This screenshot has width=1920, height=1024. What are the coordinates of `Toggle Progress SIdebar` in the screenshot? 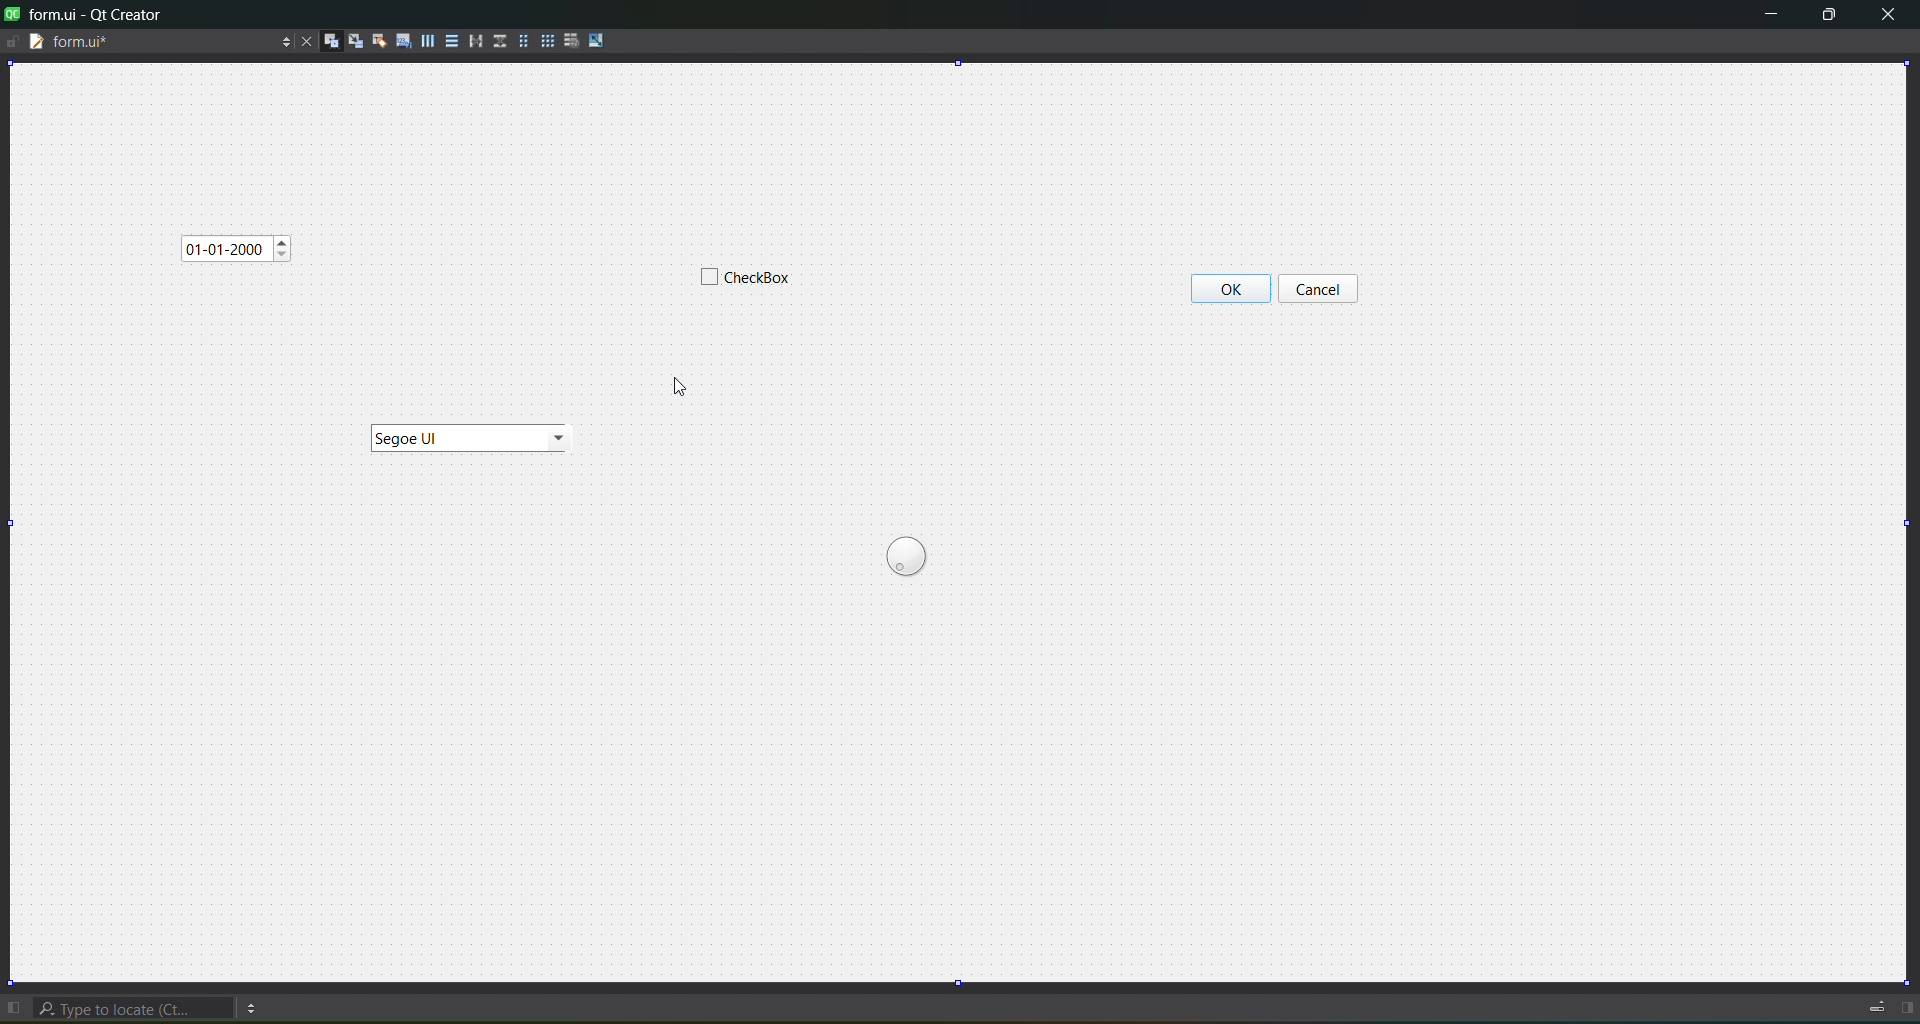 It's located at (1871, 1002).